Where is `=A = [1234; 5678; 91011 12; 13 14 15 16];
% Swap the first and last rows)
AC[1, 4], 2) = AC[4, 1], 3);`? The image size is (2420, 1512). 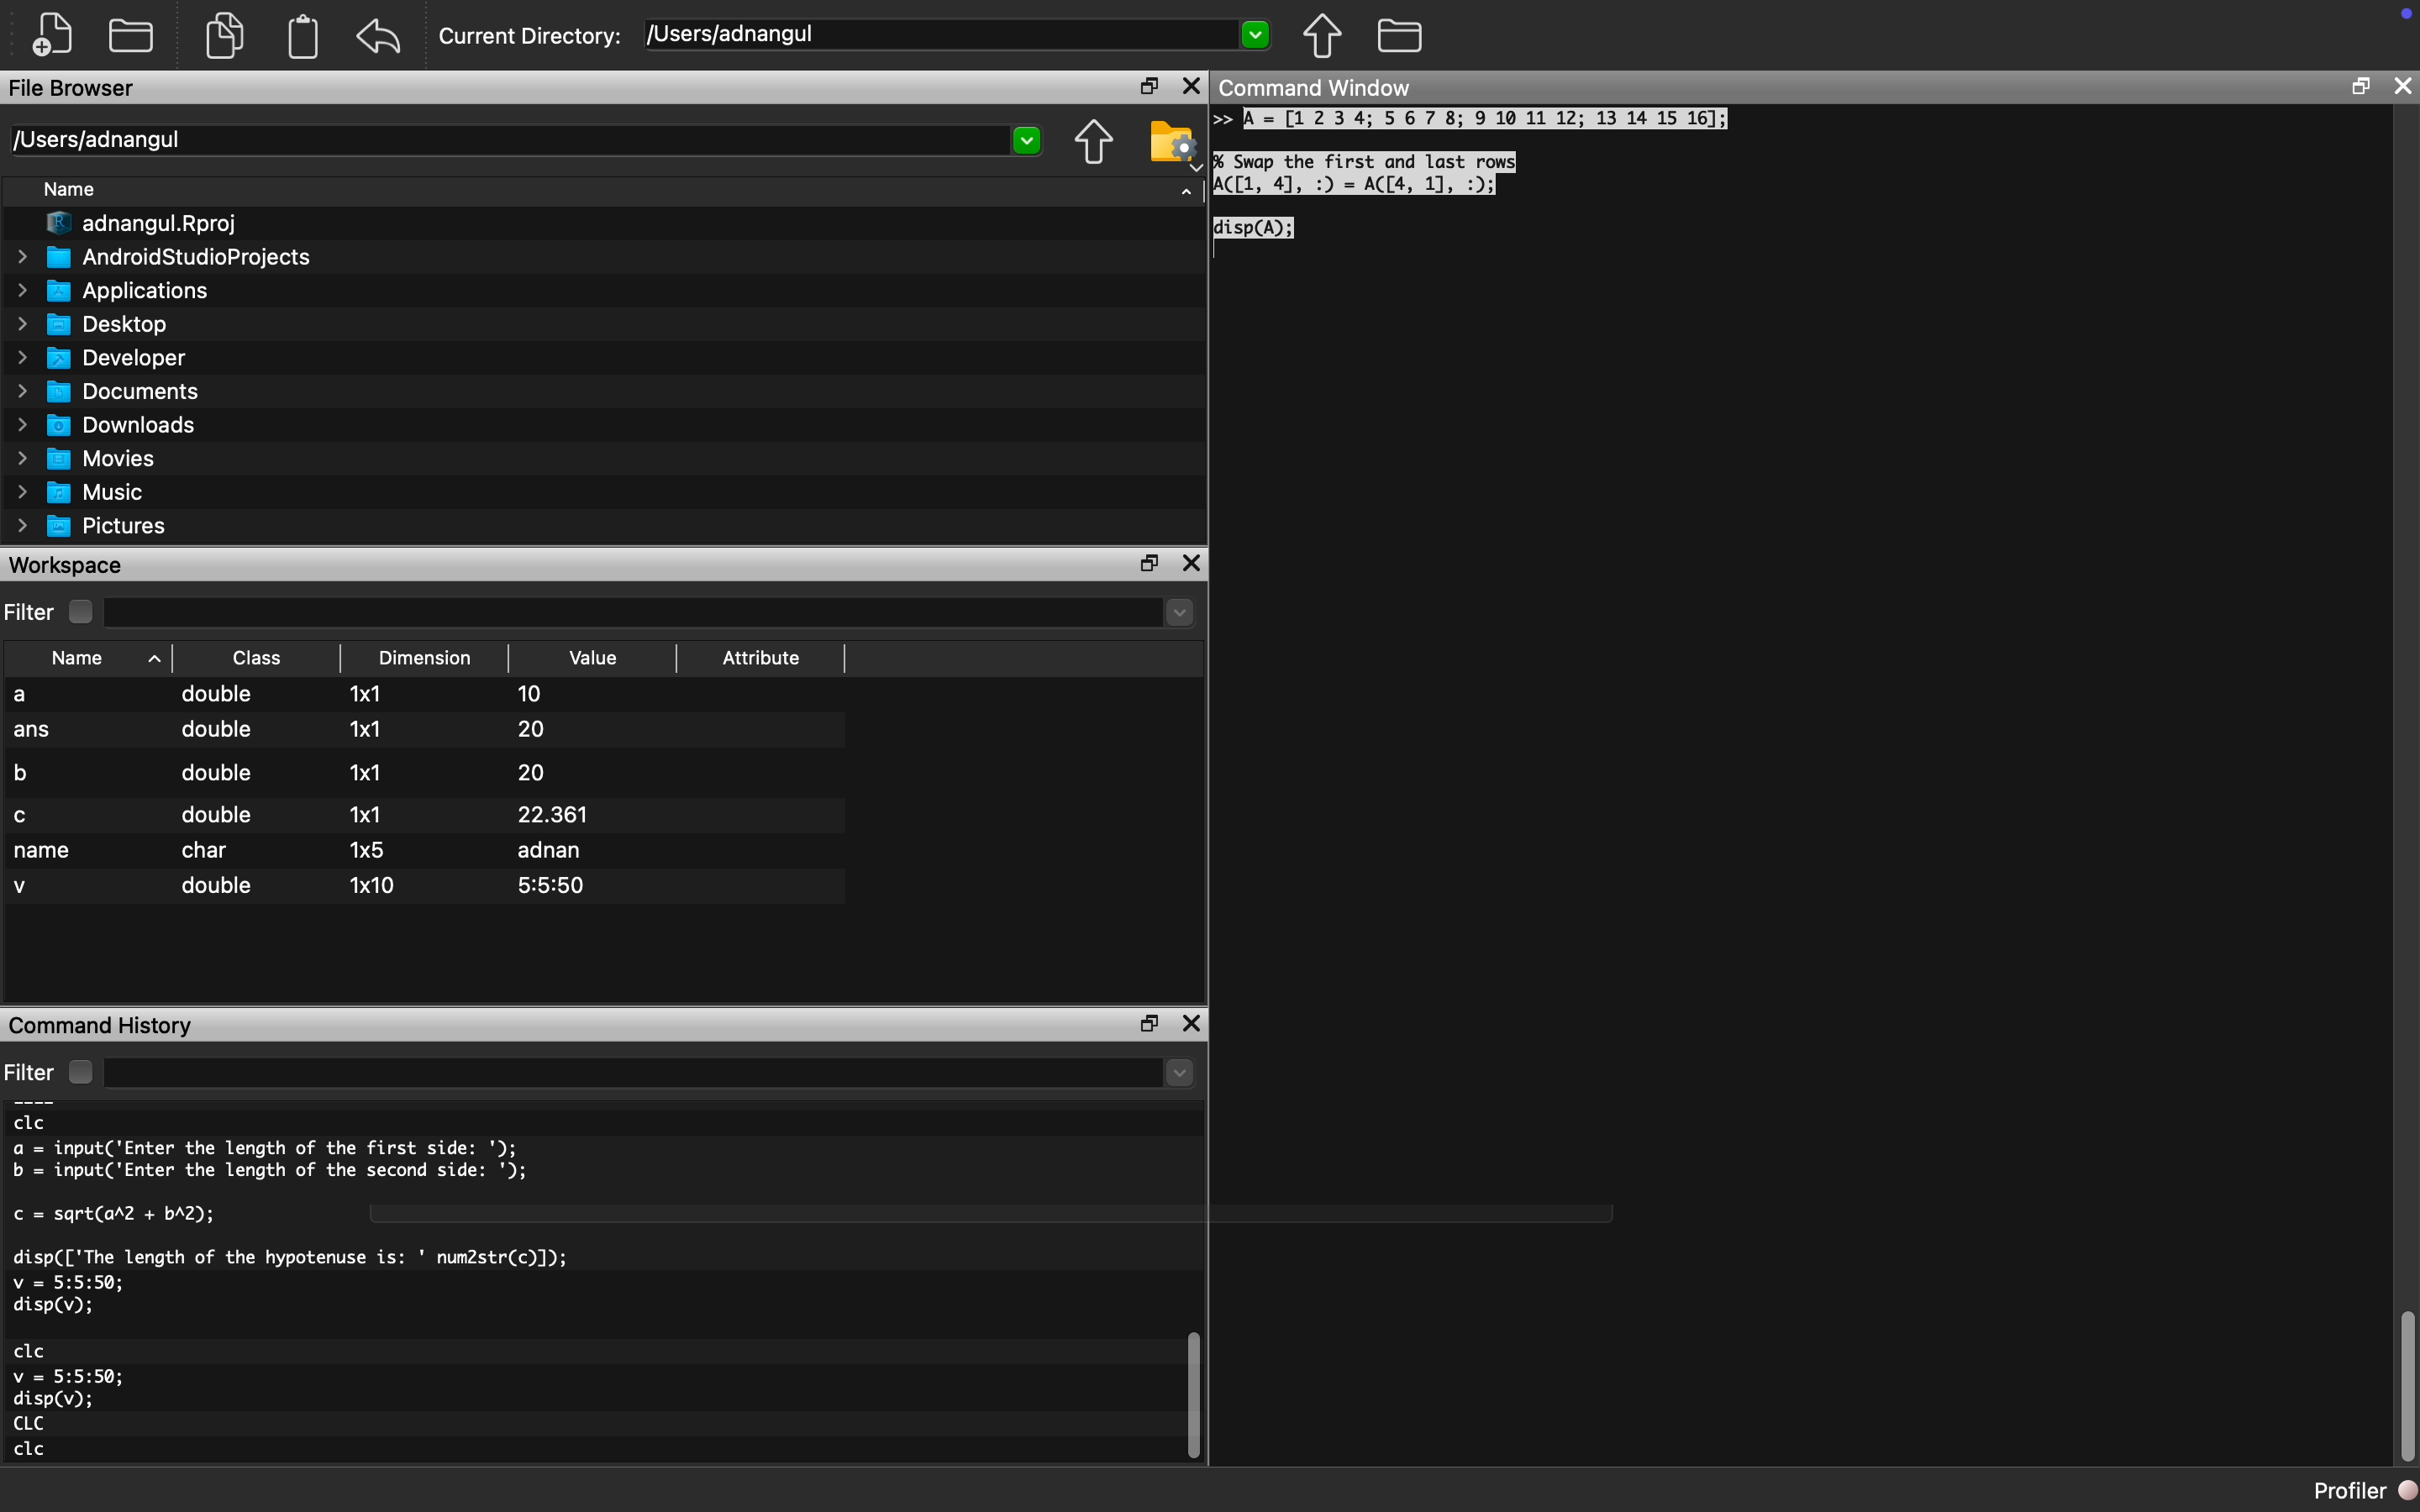
=A = [1234; 5678; 91011 12; 13 14 15 16];
% Swap the first and last rows)
AC[1, 4], 2) = AC[4, 1], 3); is located at coordinates (1495, 186).